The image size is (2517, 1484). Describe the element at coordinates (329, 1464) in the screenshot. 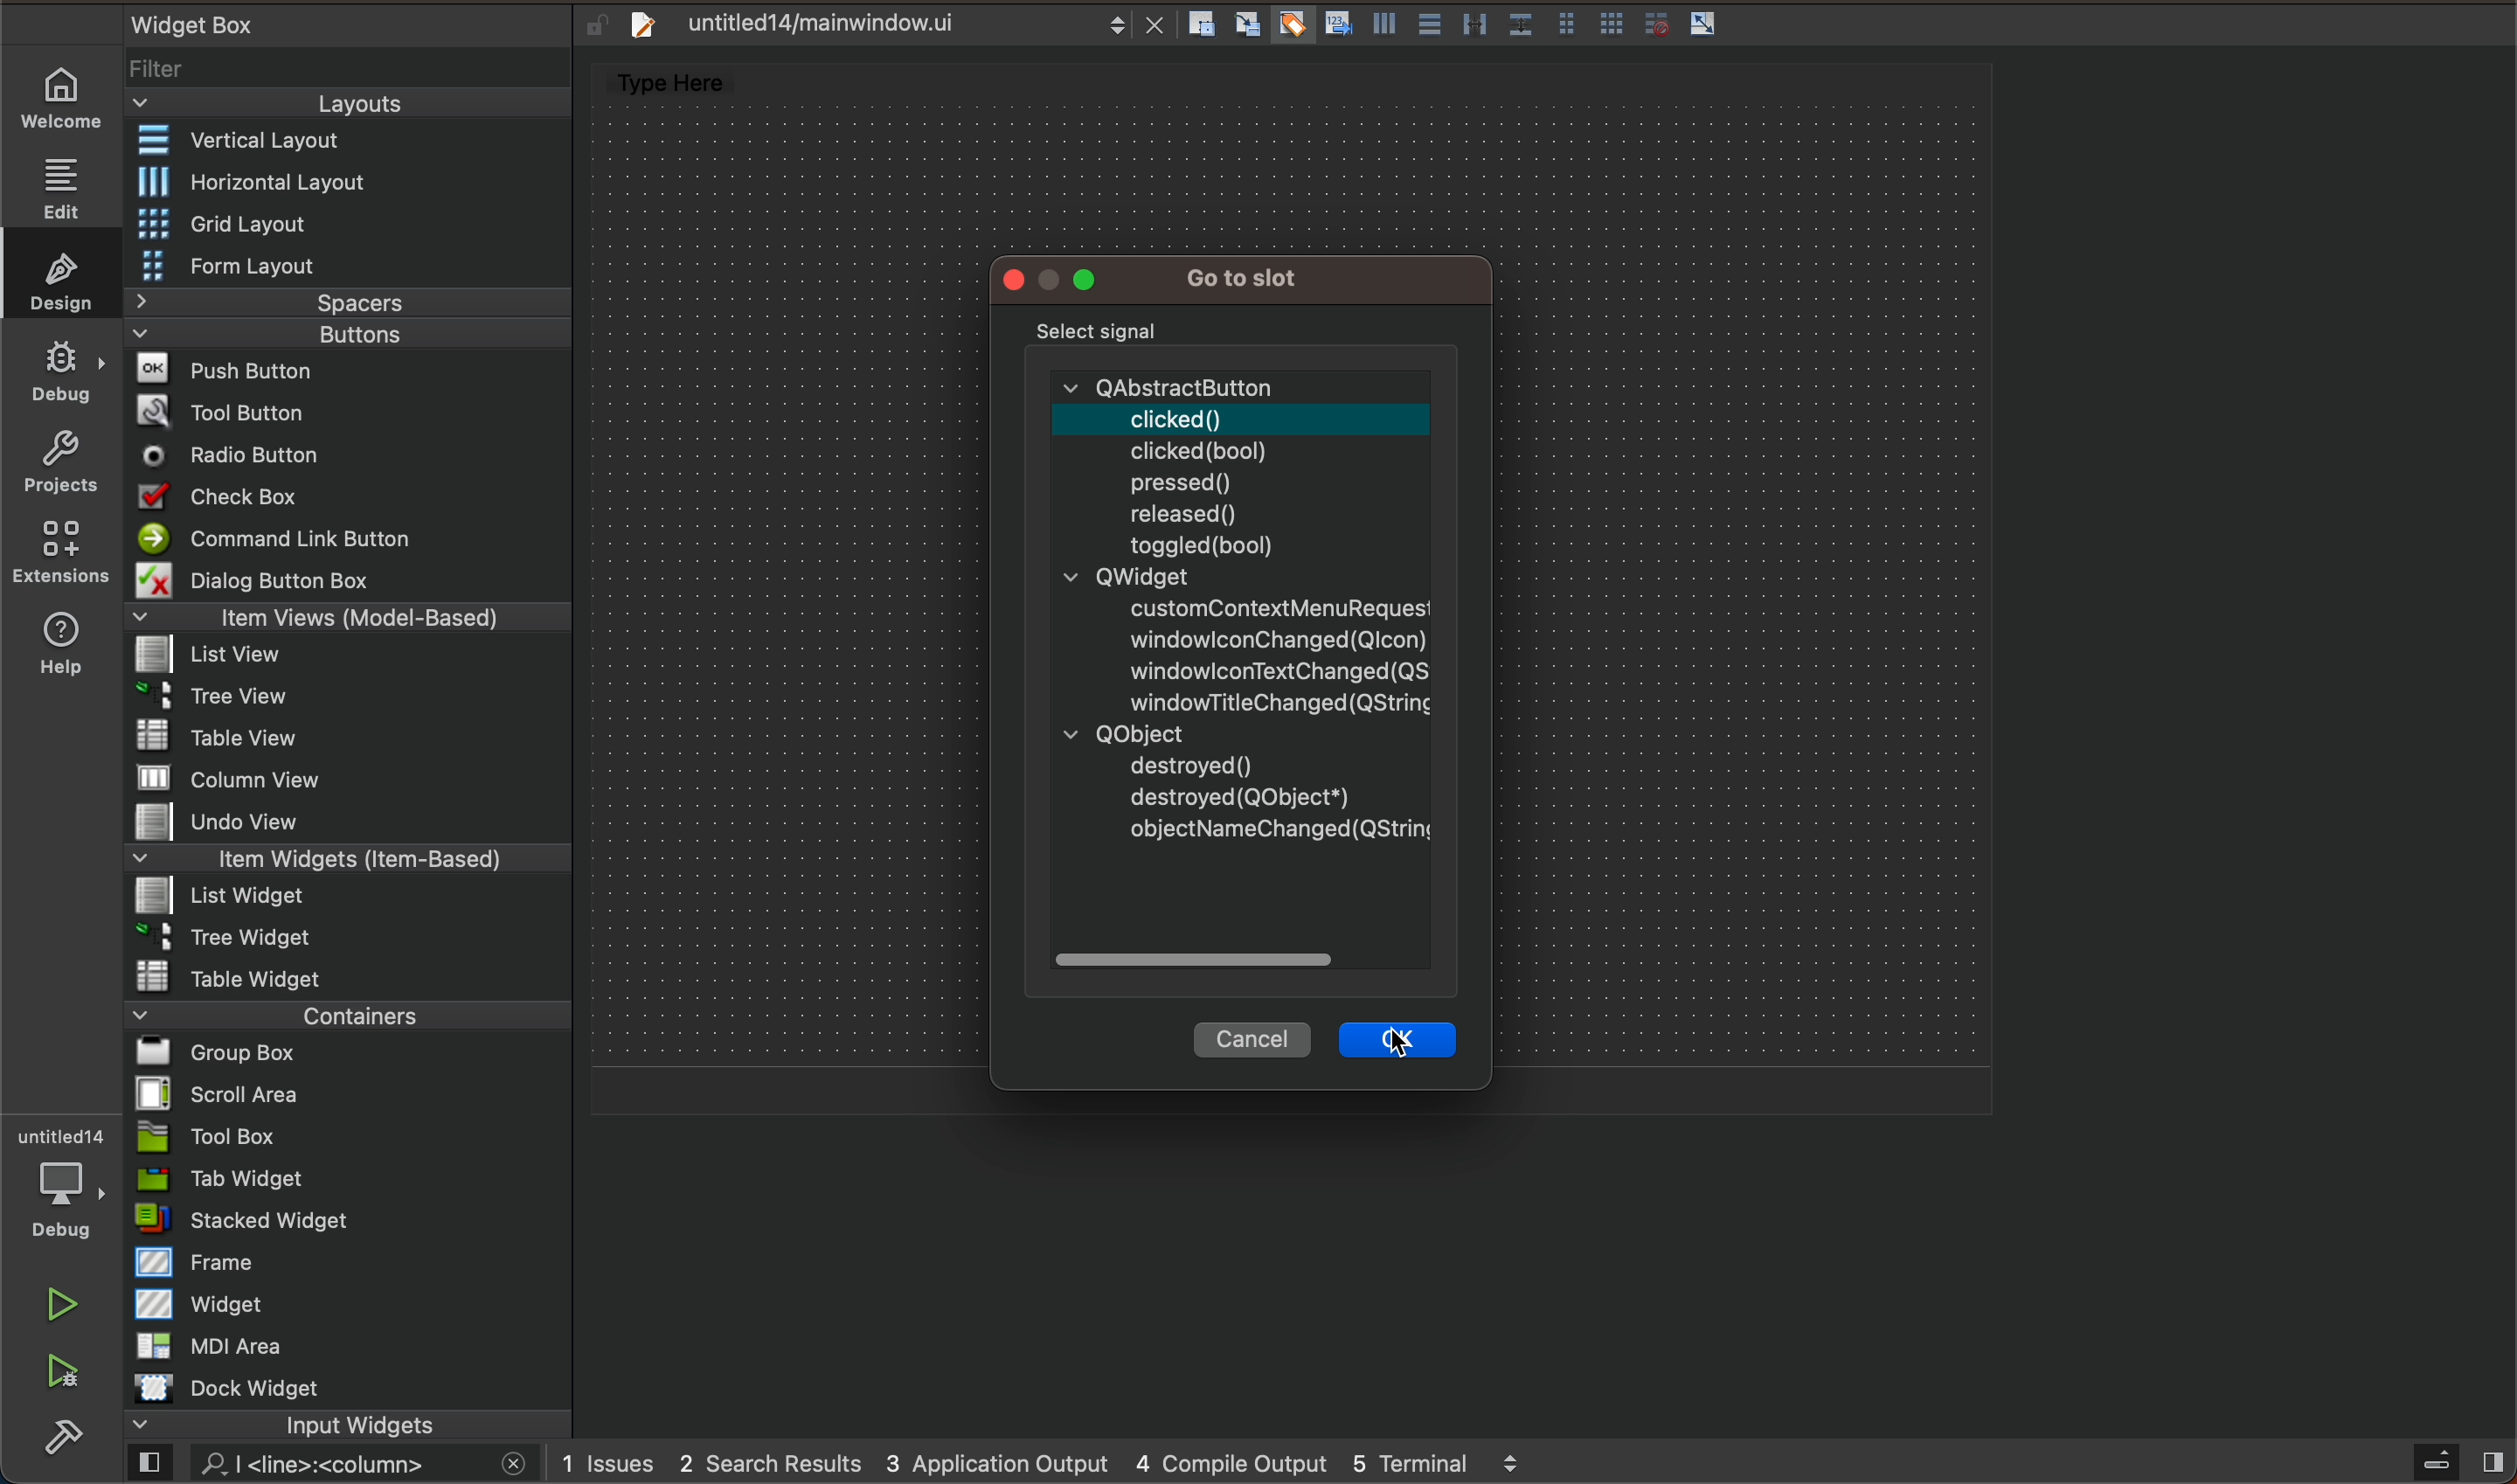

I see `search` at that location.